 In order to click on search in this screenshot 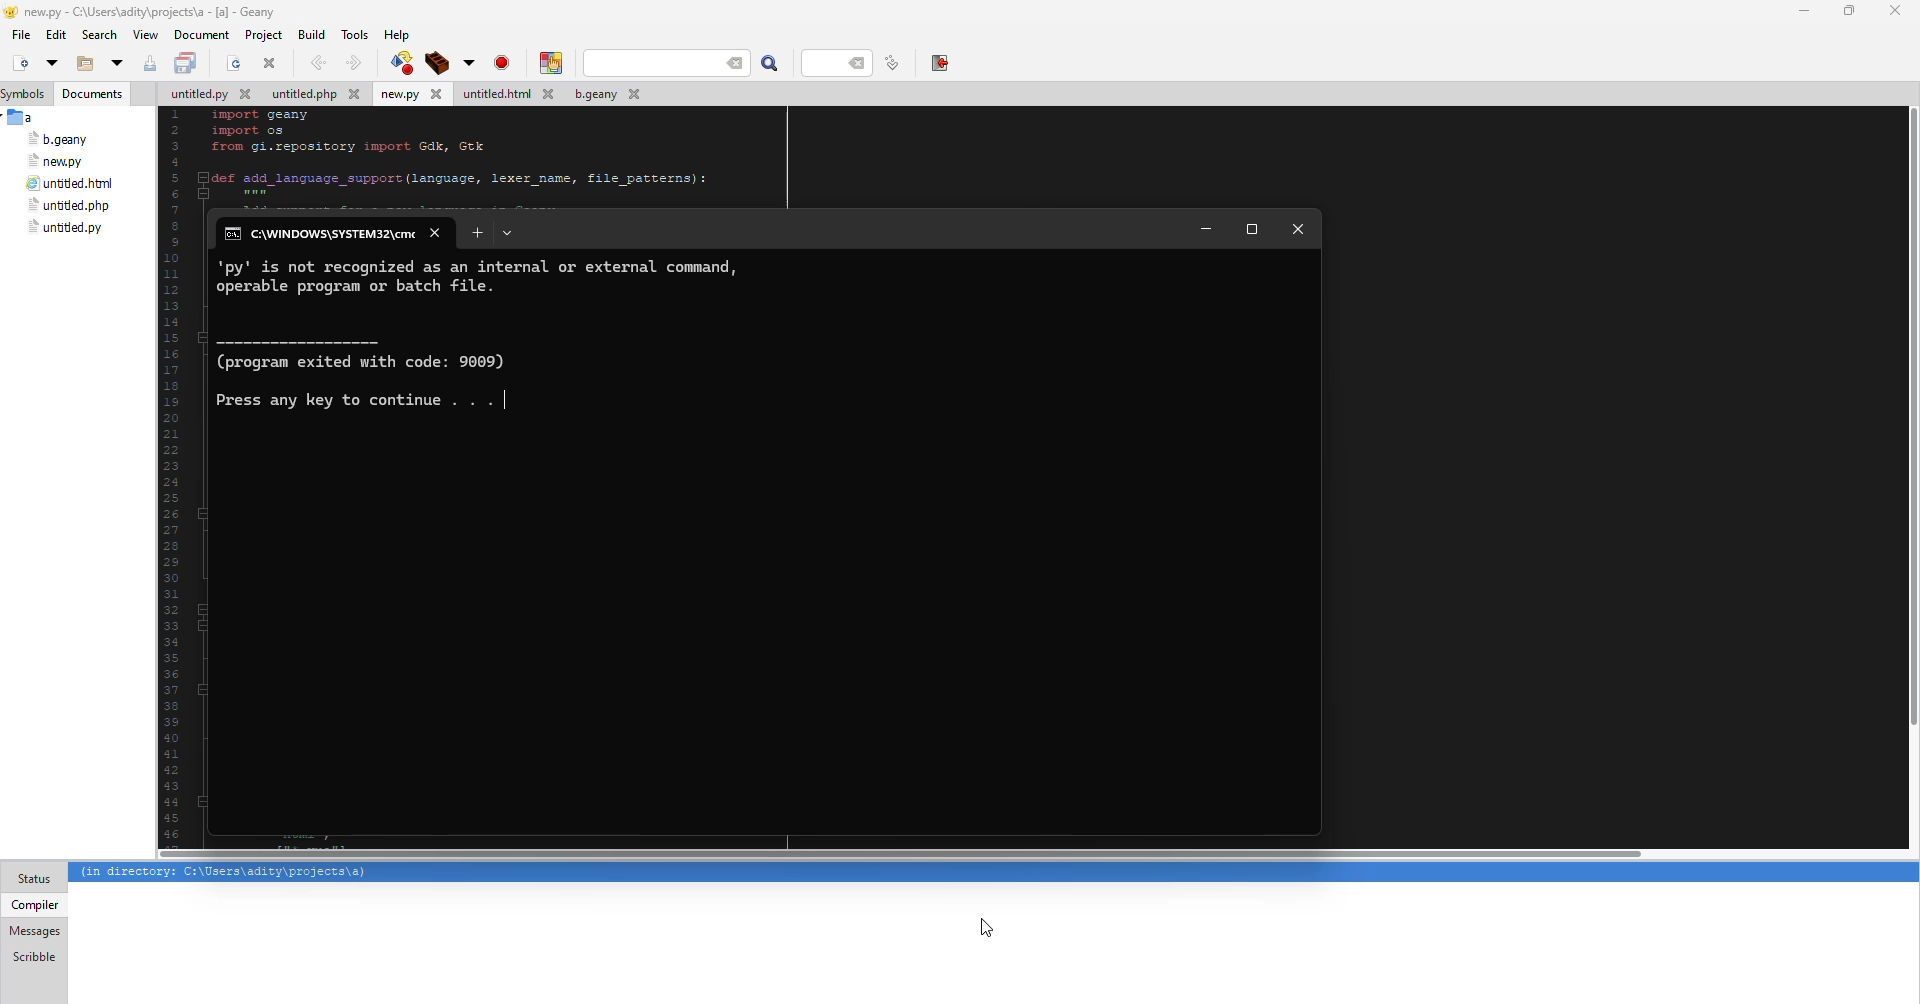, I will do `click(769, 63)`.